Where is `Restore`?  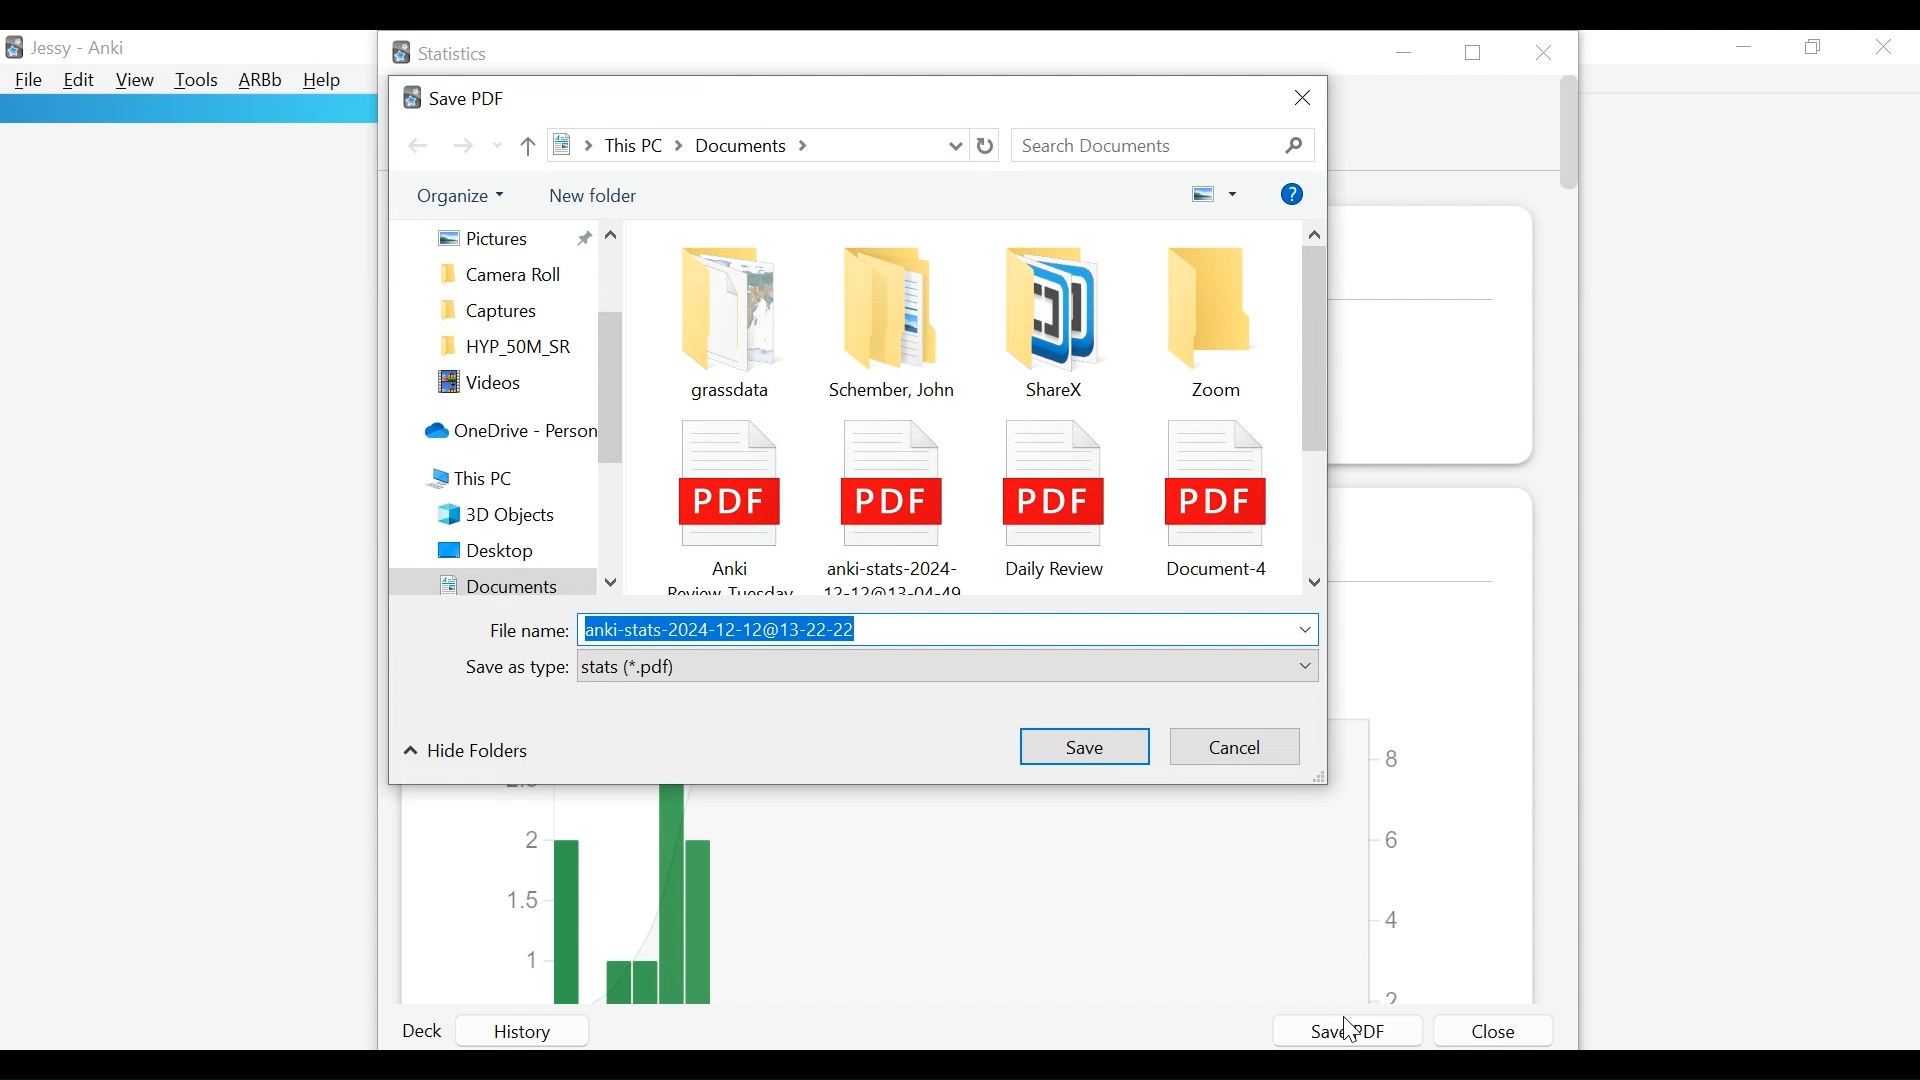 Restore is located at coordinates (1477, 52).